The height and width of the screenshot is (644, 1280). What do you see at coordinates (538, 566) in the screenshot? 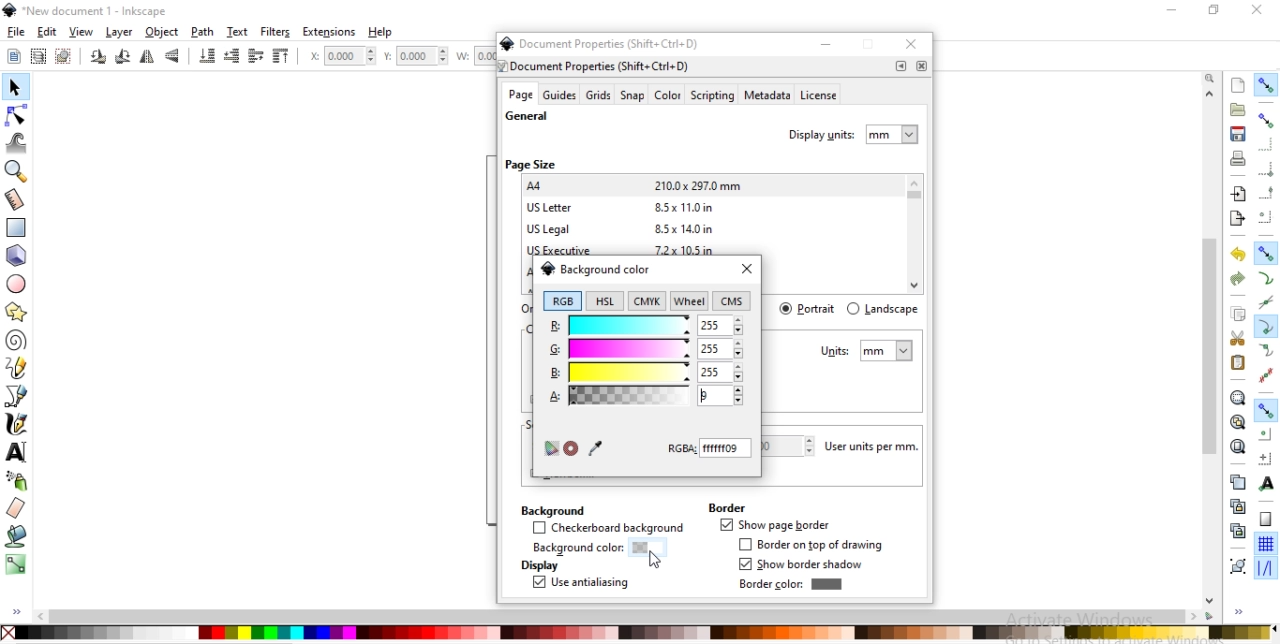
I see `display` at bounding box center [538, 566].